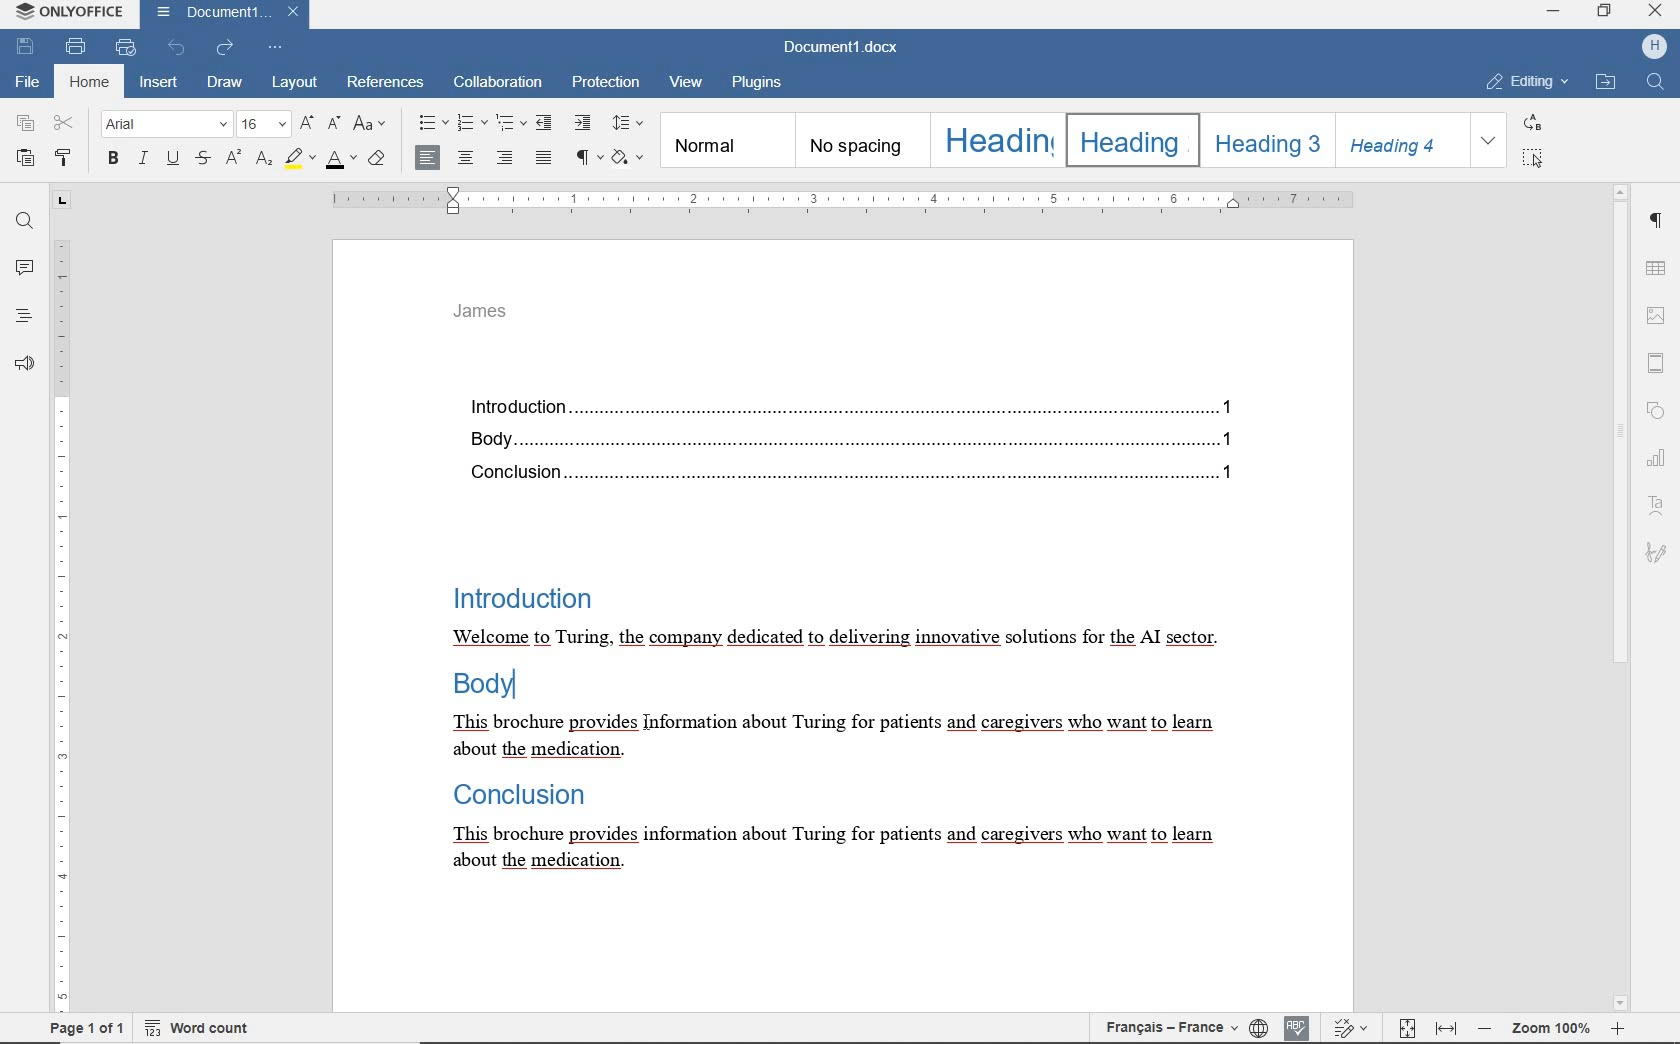  I want to click on REDO, so click(226, 49).